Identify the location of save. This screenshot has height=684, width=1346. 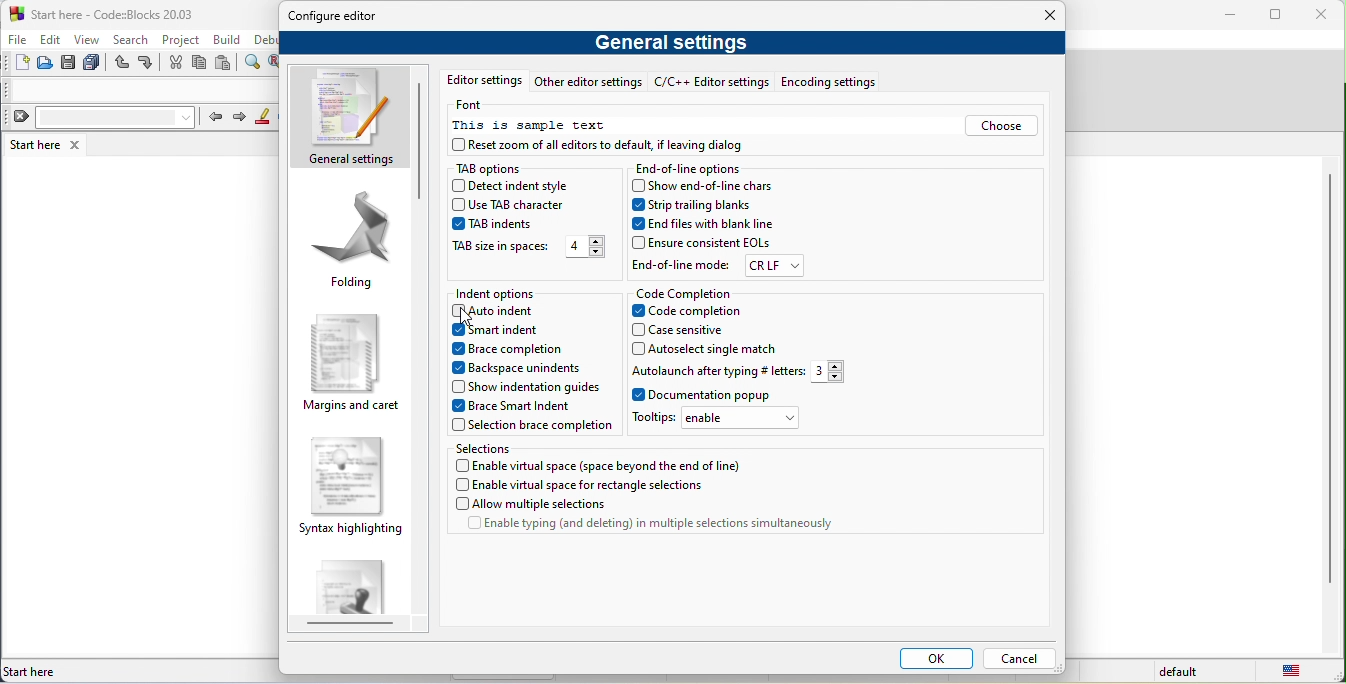
(69, 65).